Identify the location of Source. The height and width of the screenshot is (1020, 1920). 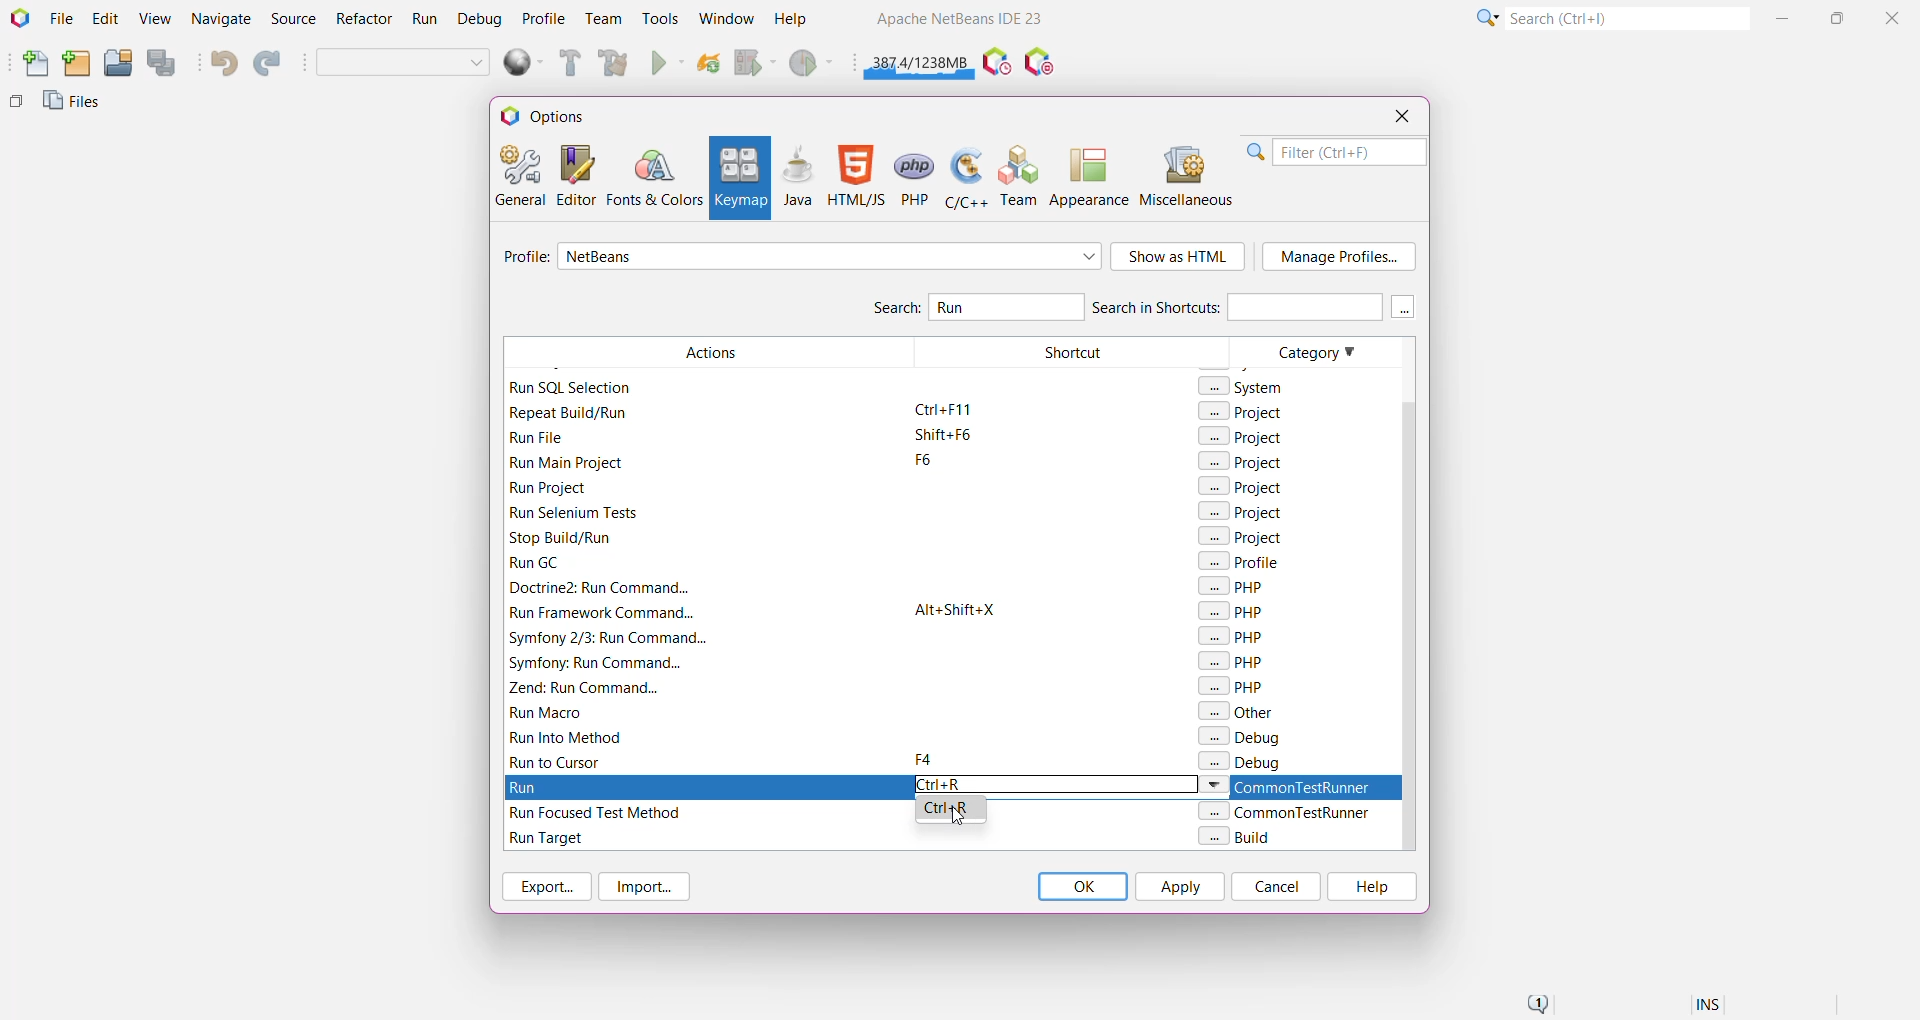
(296, 19).